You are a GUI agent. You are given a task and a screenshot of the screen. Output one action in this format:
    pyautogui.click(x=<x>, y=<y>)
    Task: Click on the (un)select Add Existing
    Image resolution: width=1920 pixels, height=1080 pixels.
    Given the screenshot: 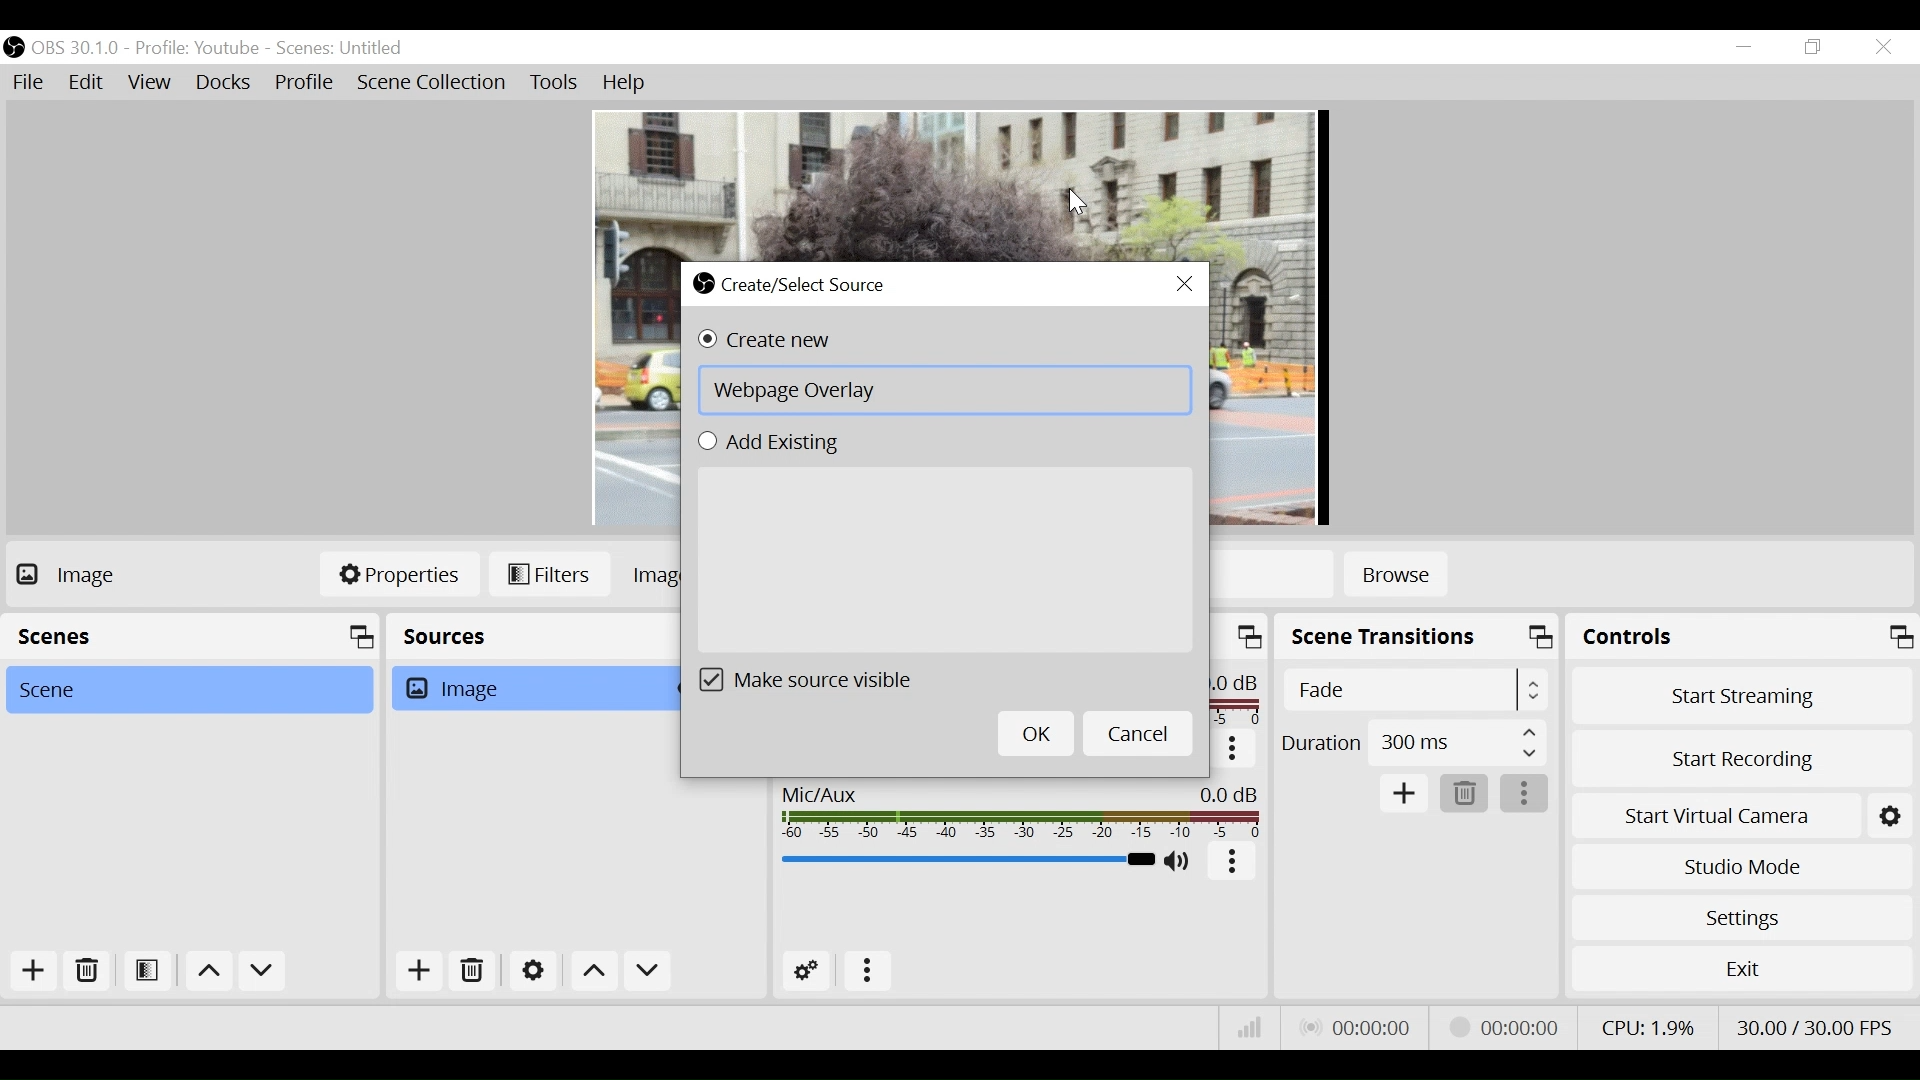 What is the action you would take?
    pyautogui.click(x=766, y=442)
    